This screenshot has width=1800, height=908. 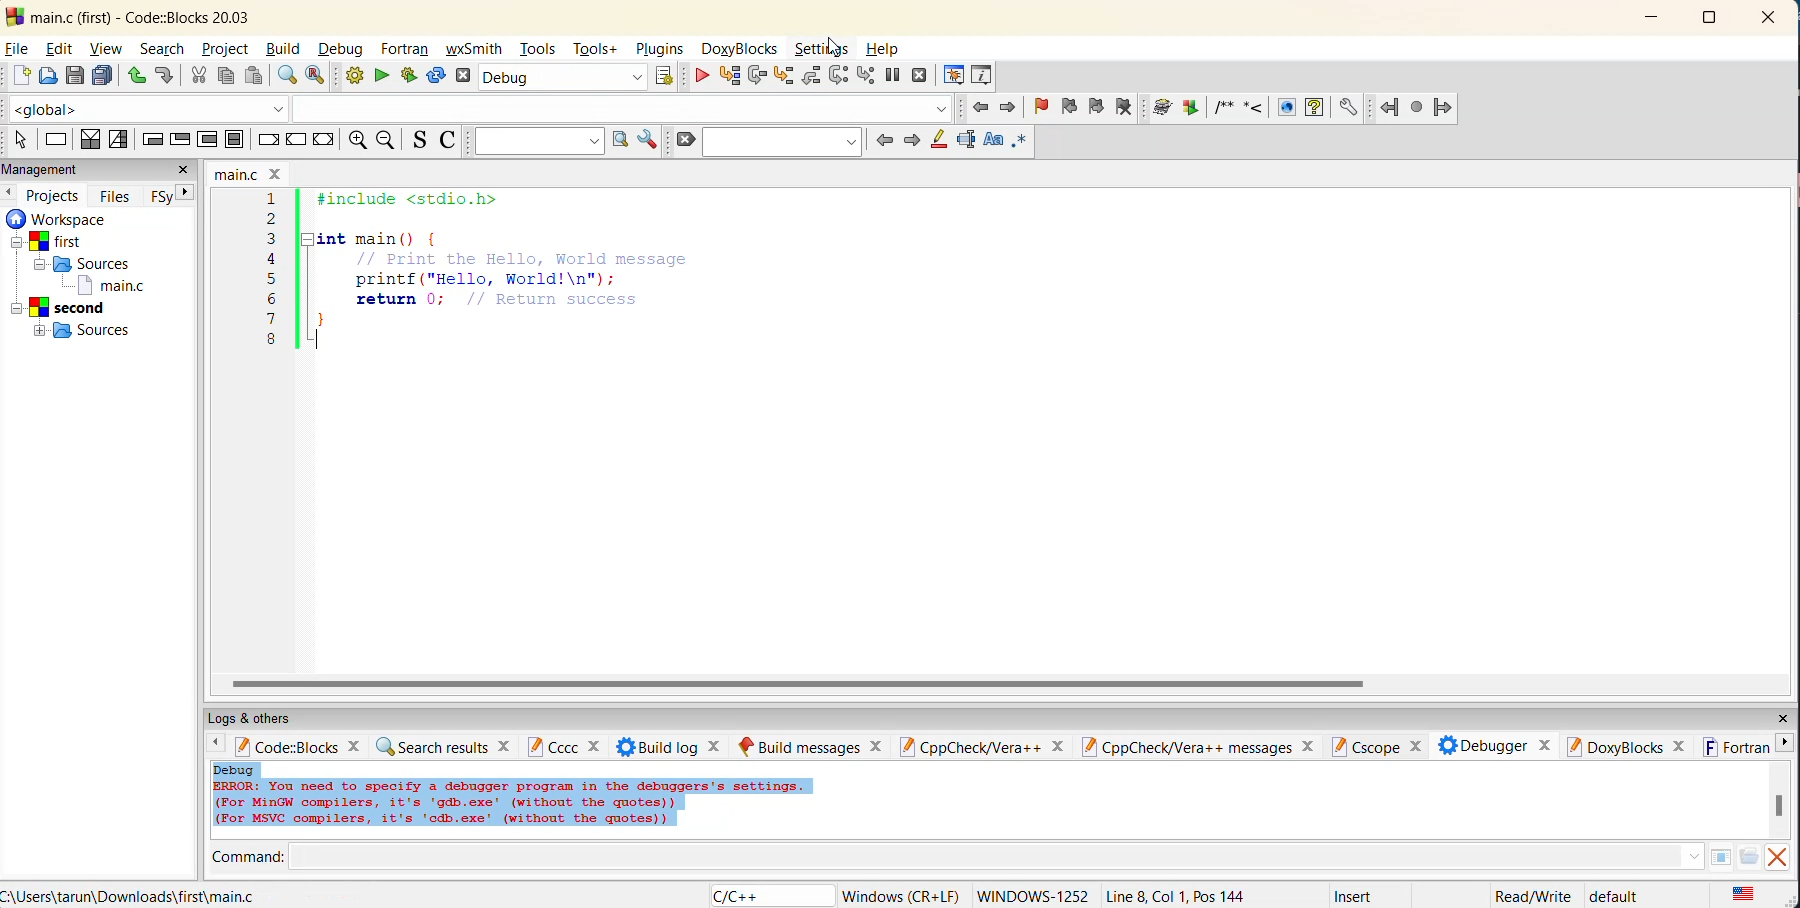 I want to click on open, so click(x=48, y=77).